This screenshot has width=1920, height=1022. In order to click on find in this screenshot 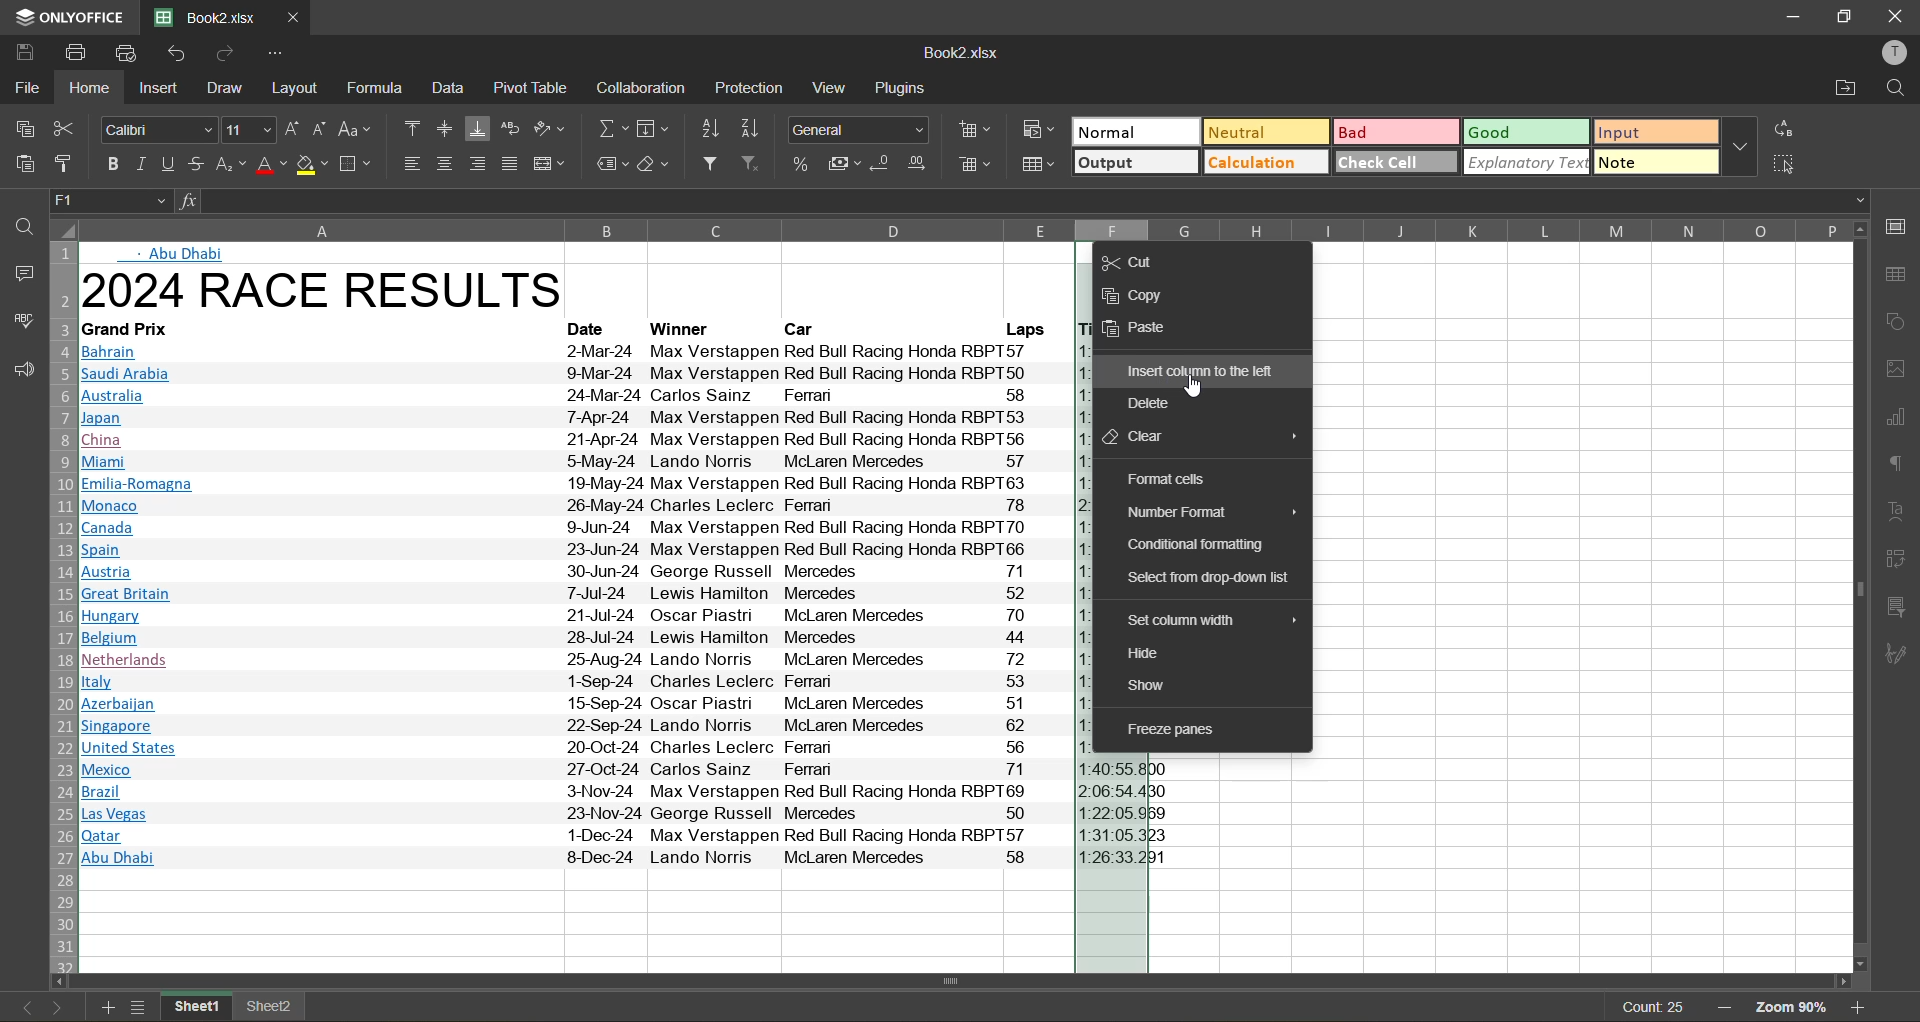, I will do `click(1894, 86)`.